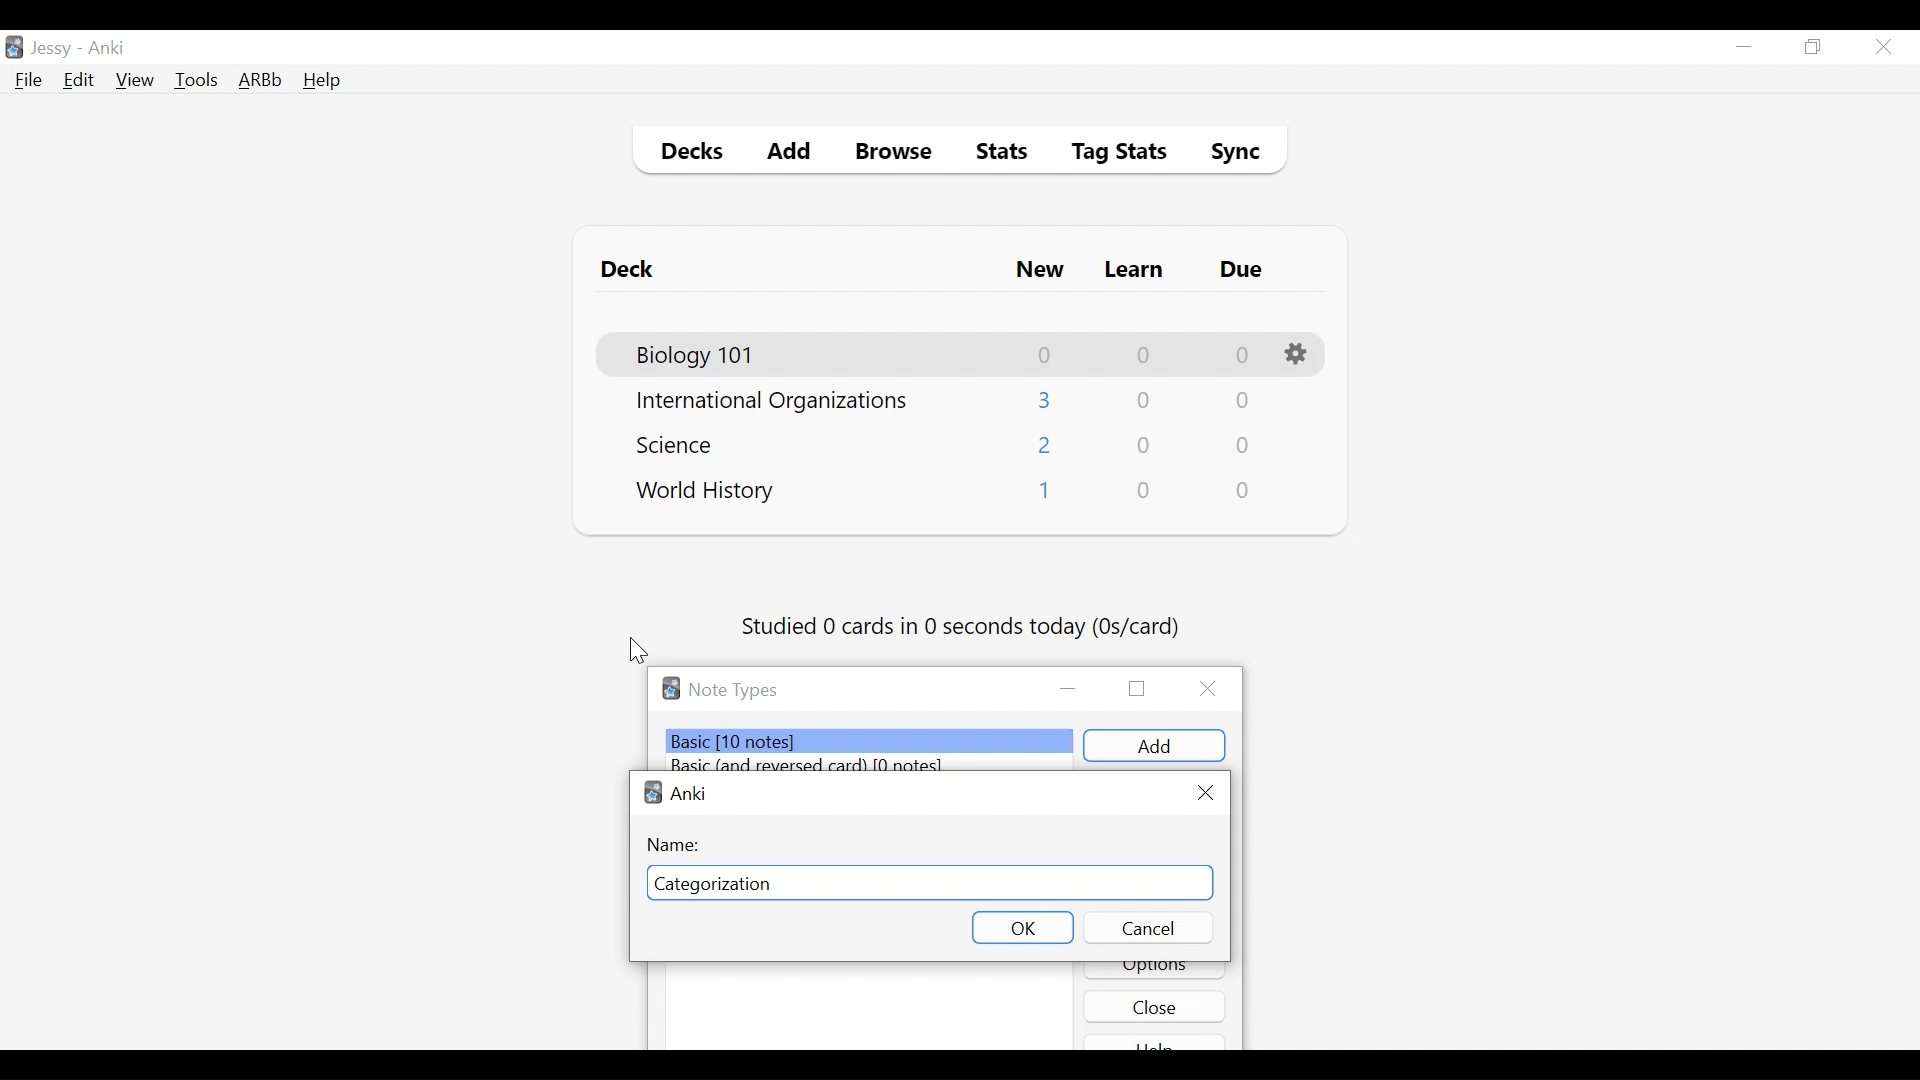 This screenshot has width=1920, height=1080. I want to click on New Card Count, so click(1046, 355).